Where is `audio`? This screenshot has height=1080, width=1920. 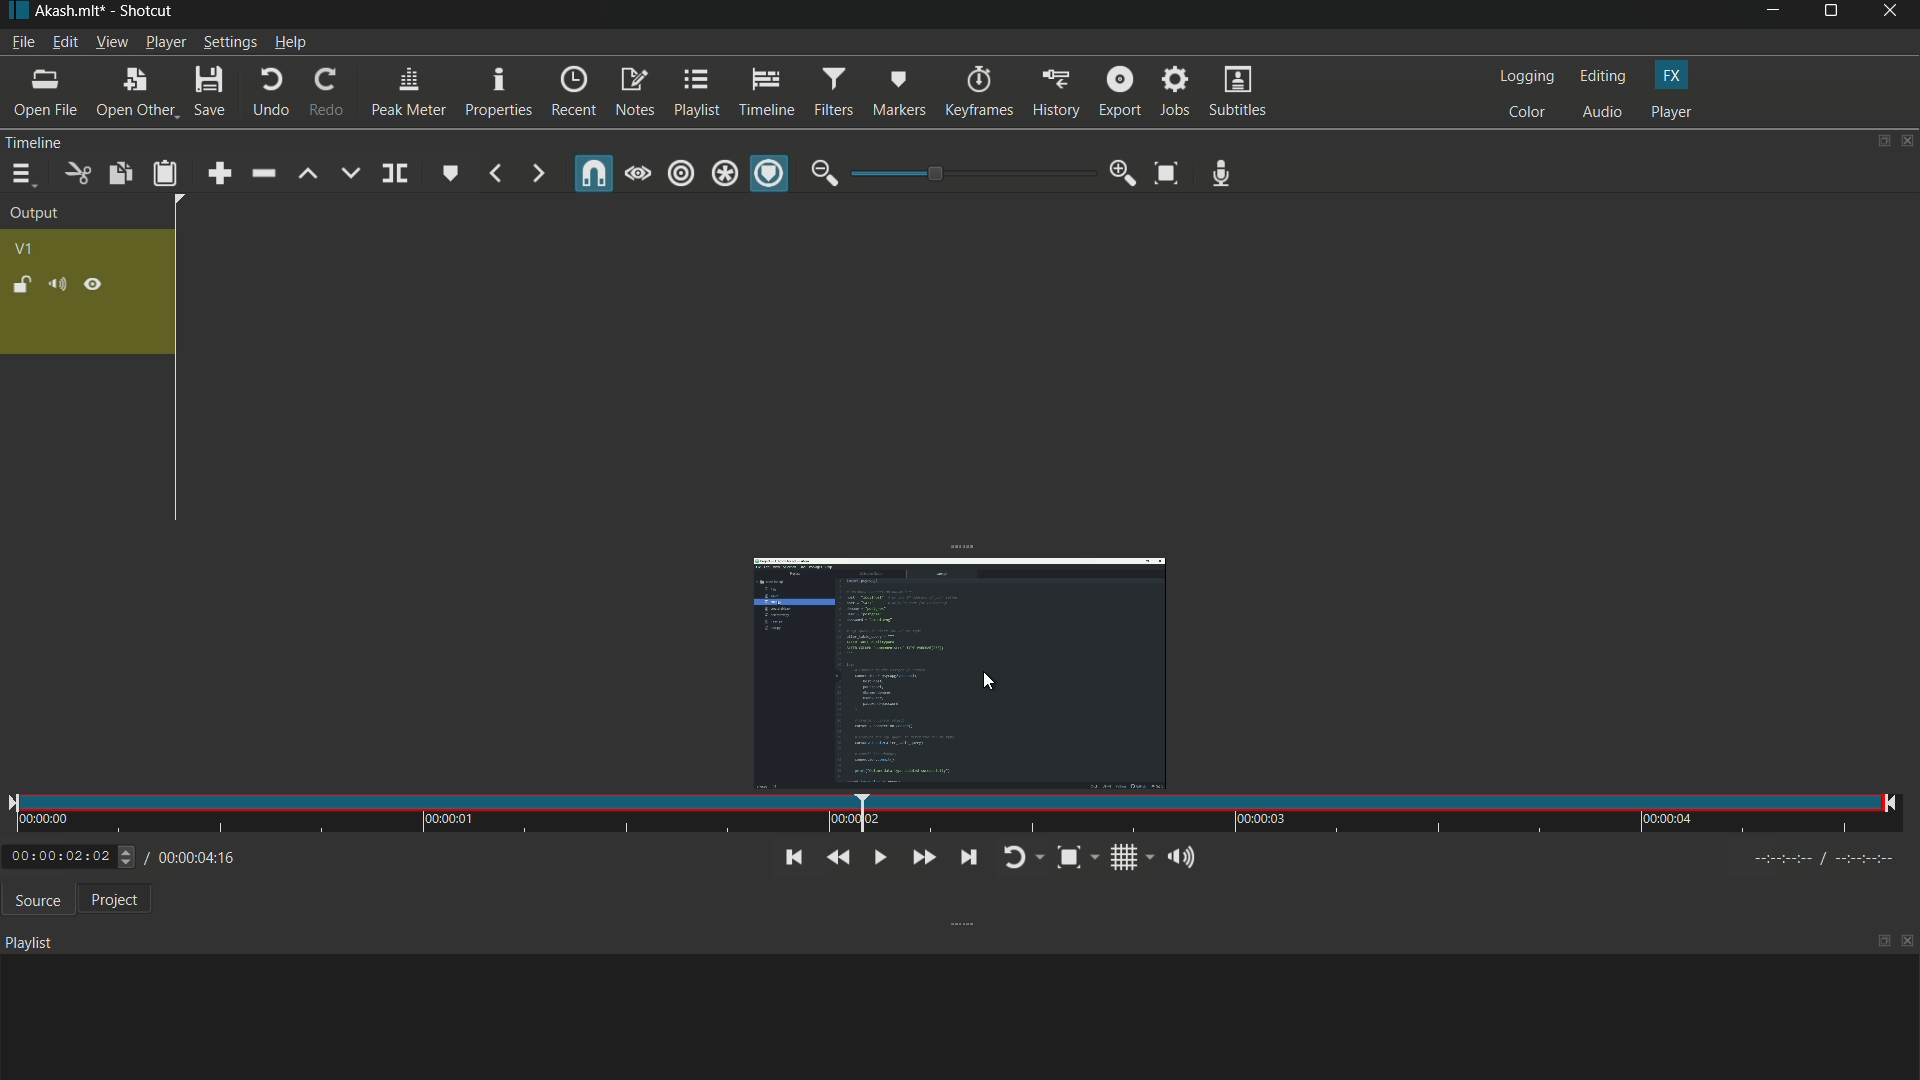 audio is located at coordinates (1603, 113).